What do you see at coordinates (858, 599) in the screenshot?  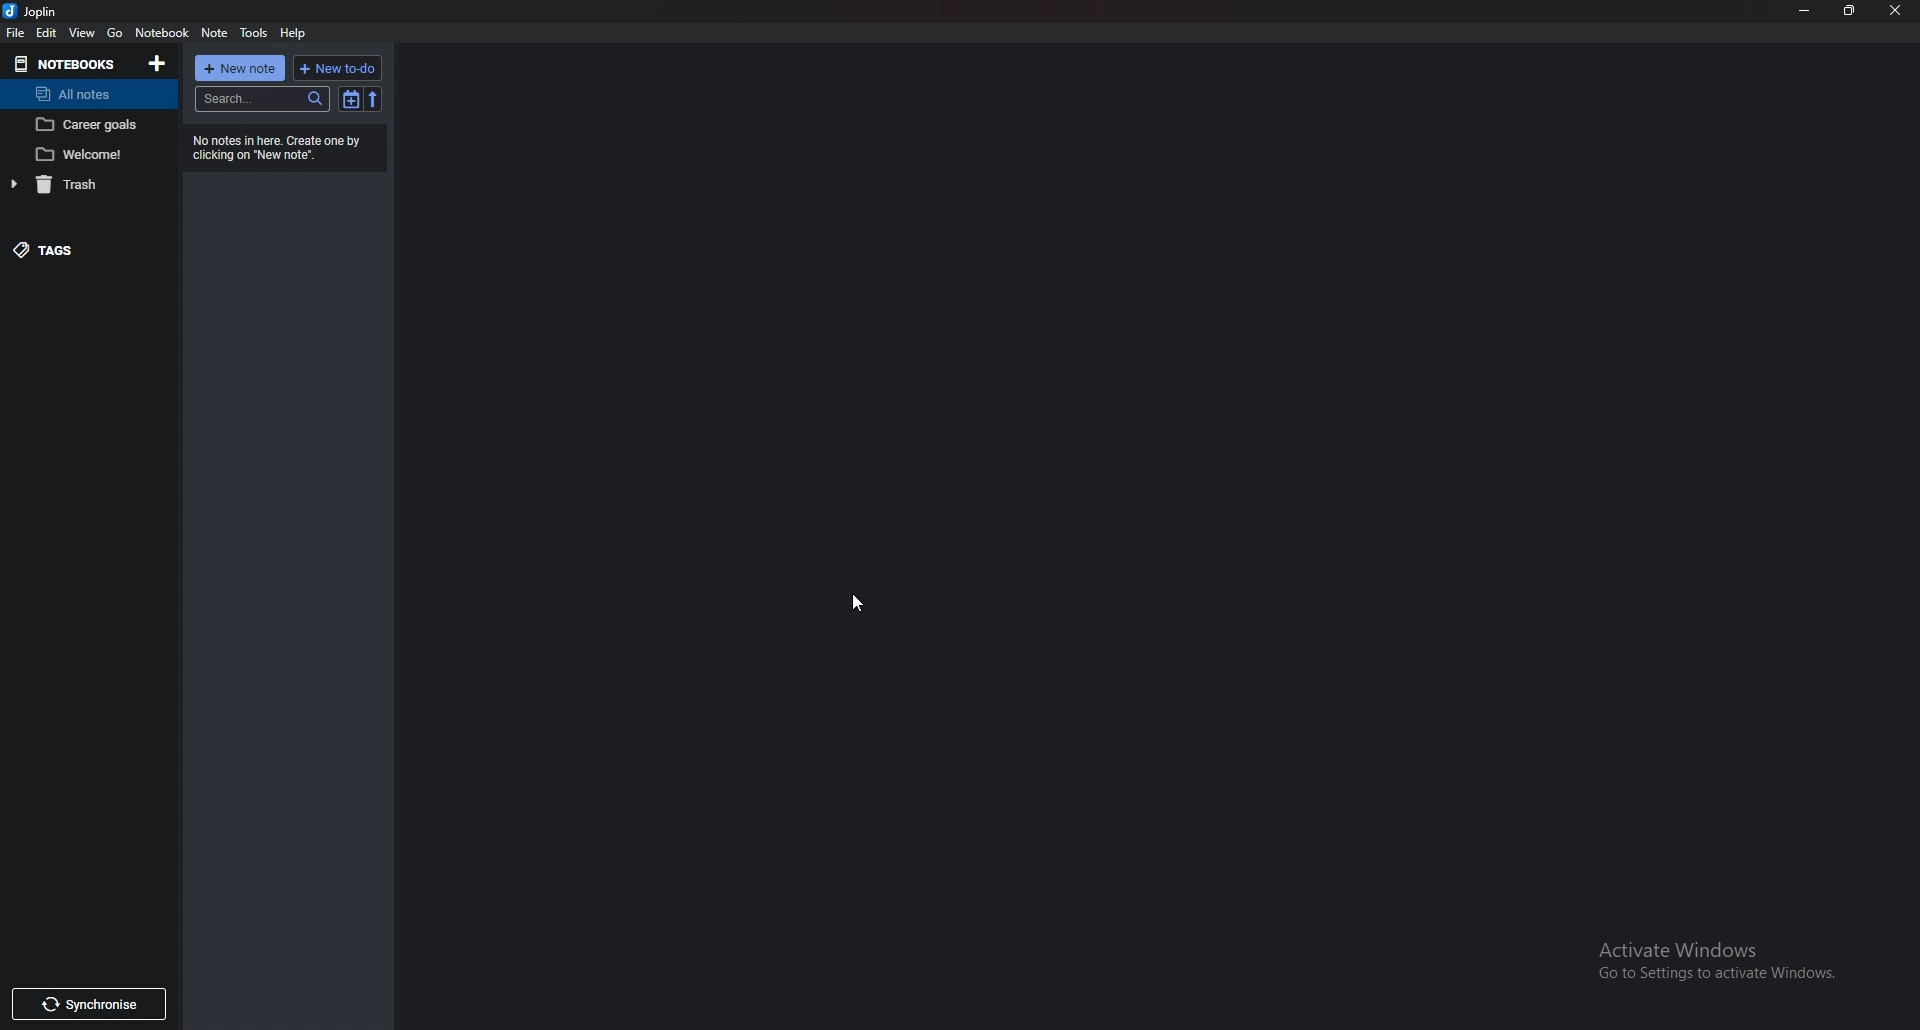 I see `cursor` at bounding box center [858, 599].